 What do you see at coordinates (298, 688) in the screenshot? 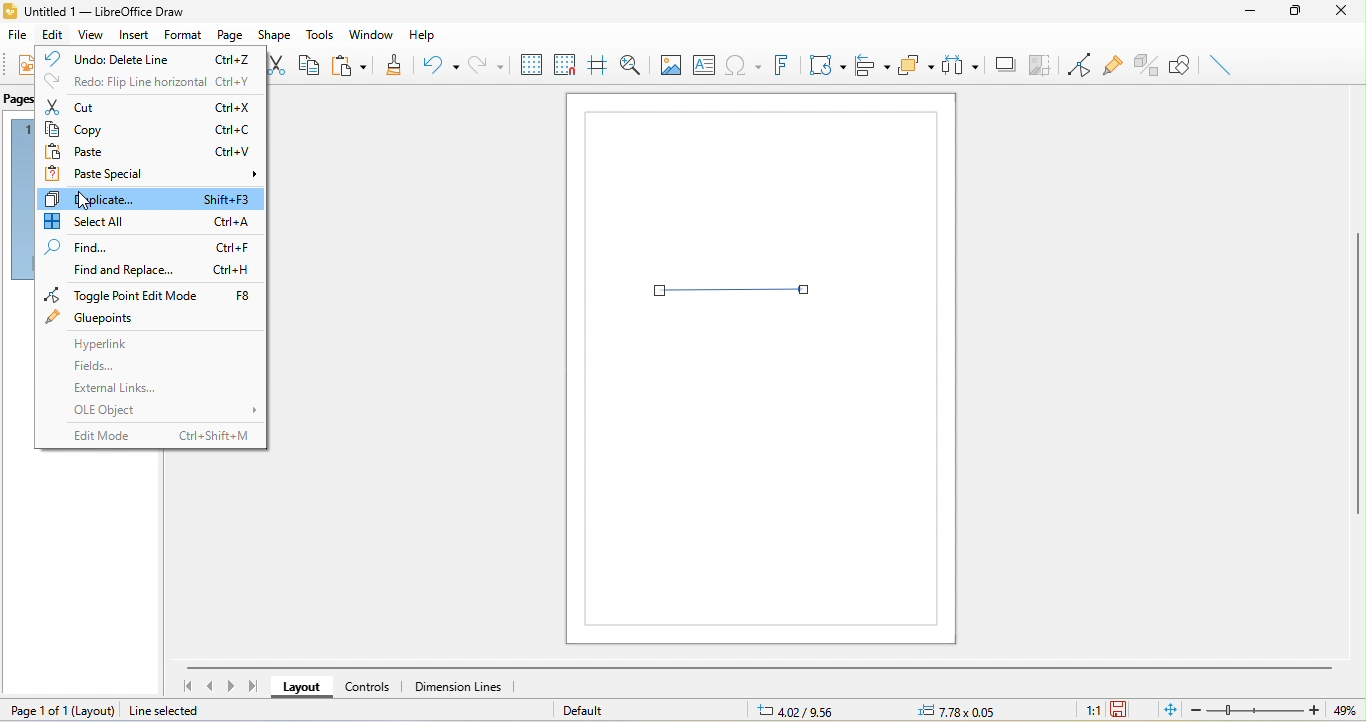
I see `layout` at bounding box center [298, 688].